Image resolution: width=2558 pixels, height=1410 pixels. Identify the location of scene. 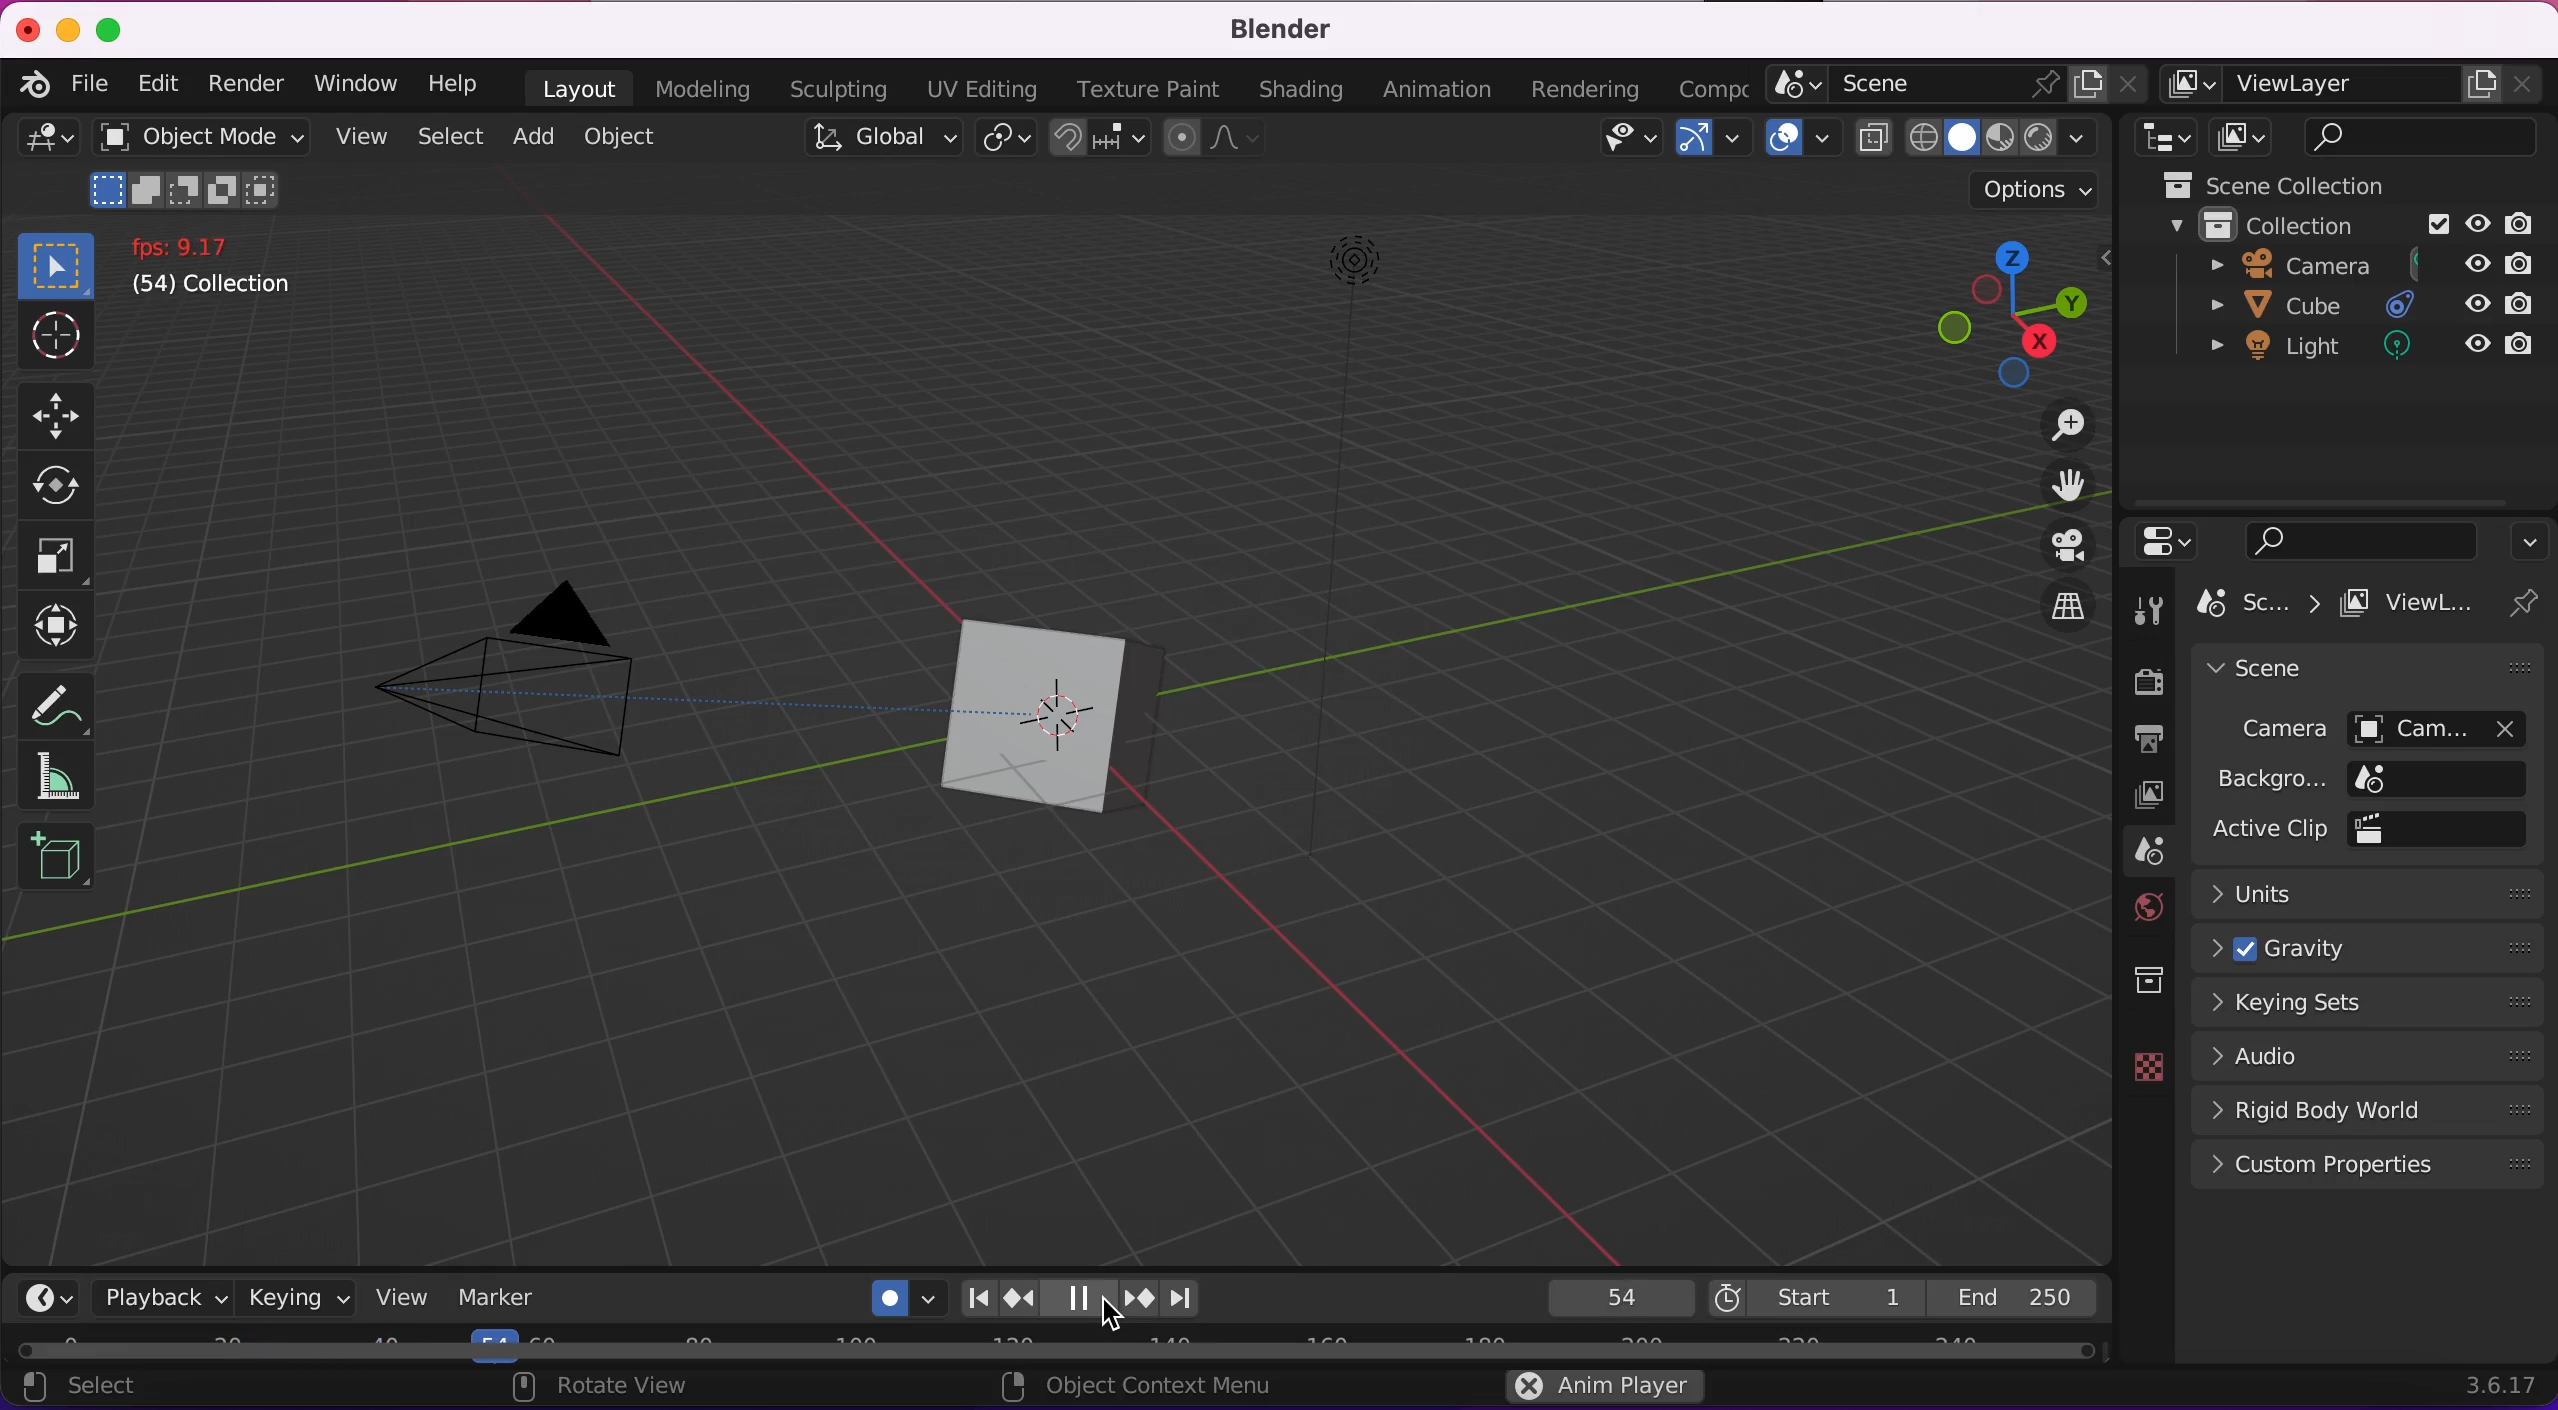
(2280, 671).